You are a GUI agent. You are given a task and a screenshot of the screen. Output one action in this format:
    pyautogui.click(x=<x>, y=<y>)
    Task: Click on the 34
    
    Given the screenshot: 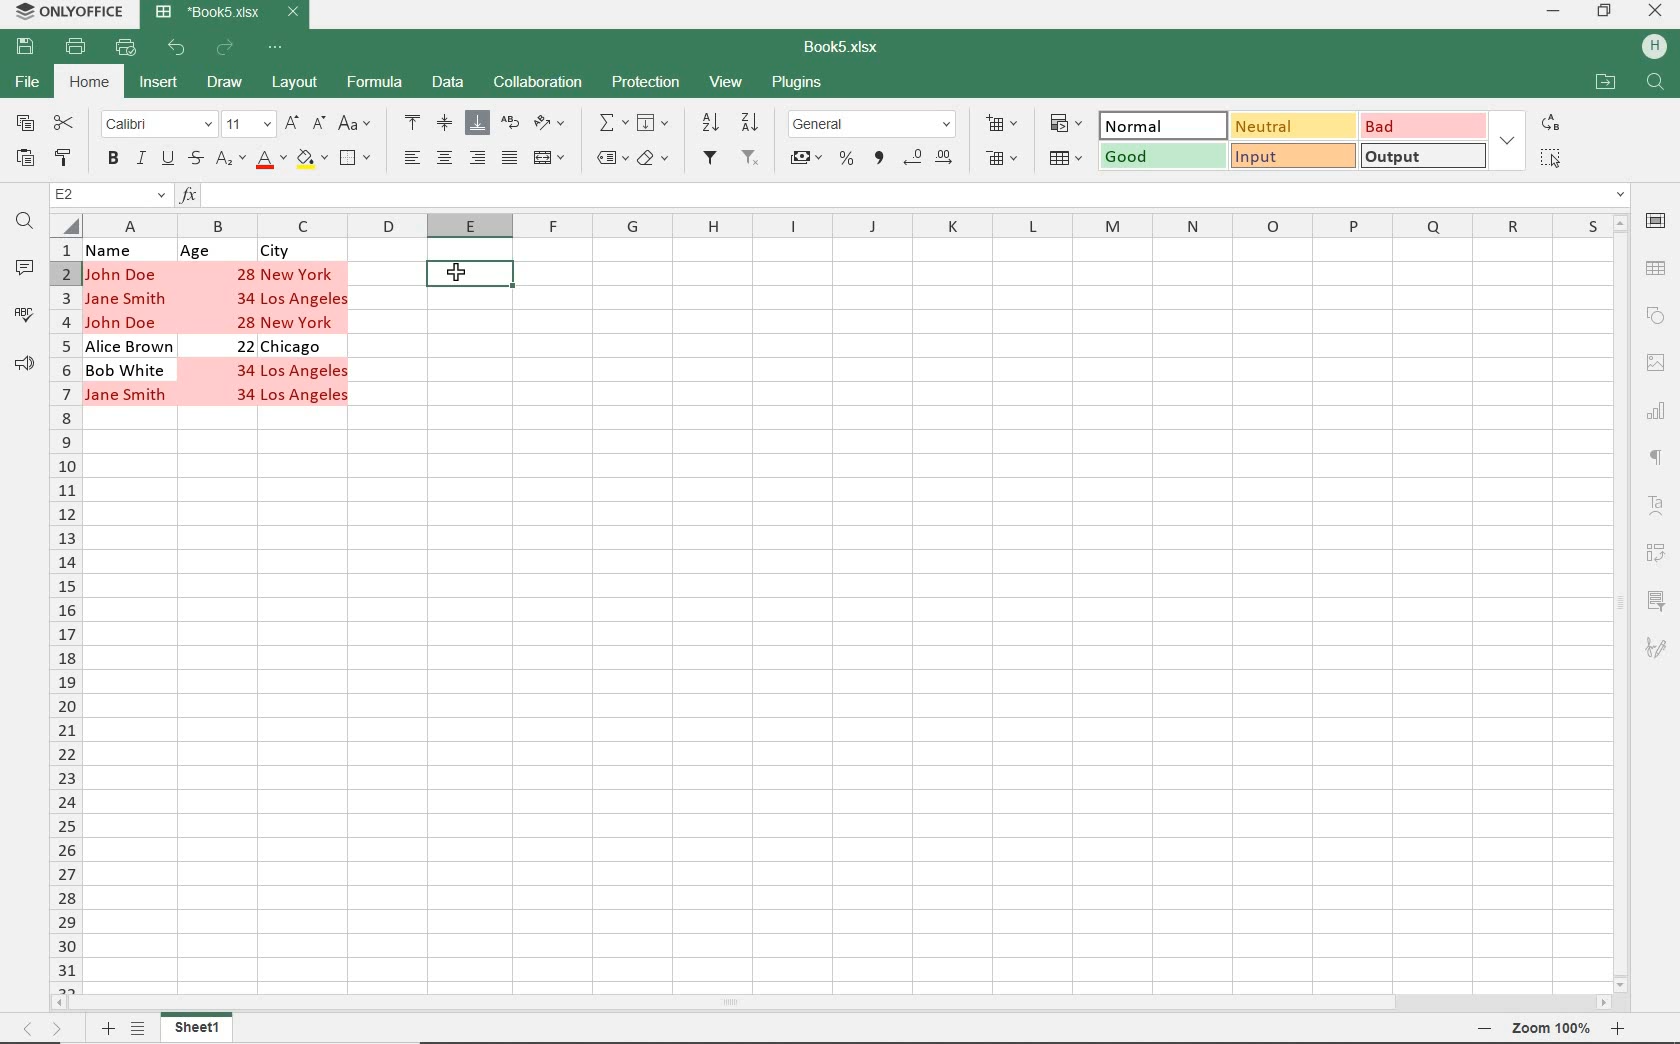 What is the action you would take?
    pyautogui.click(x=246, y=399)
    